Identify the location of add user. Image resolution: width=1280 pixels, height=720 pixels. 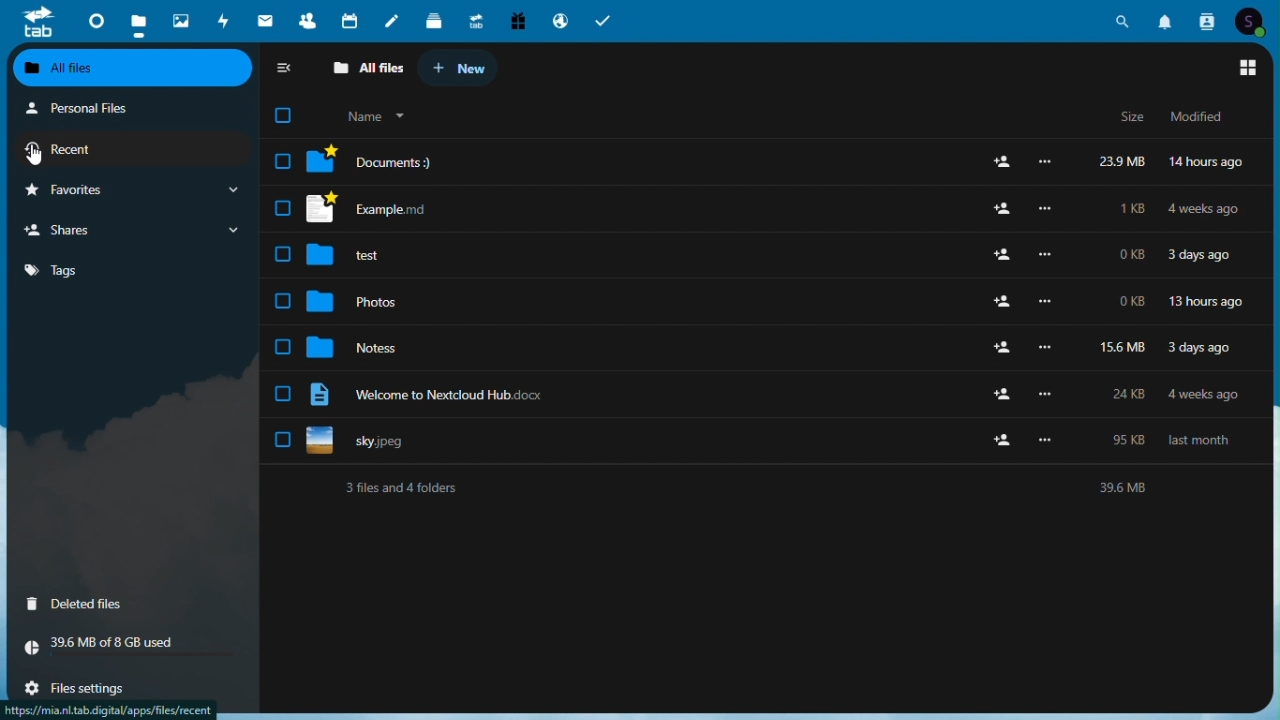
(1004, 348).